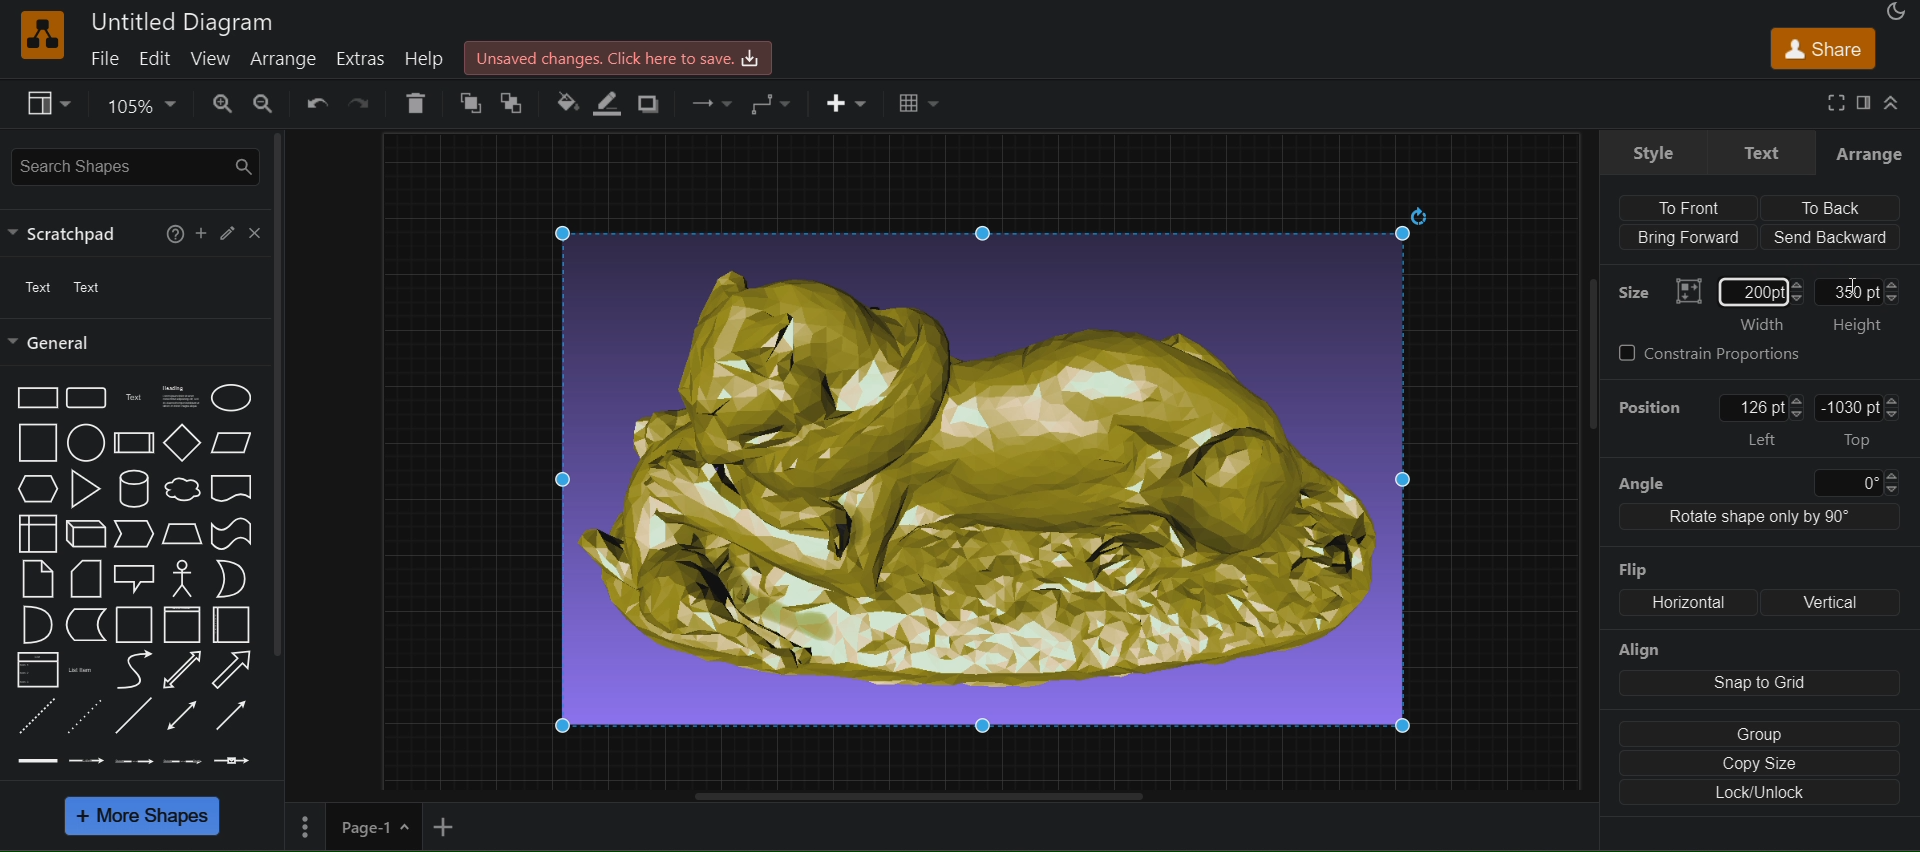 This screenshot has height=852, width=1920. Describe the element at coordinates (261, 104) in the screenshot. I see `zoom out` at that location.